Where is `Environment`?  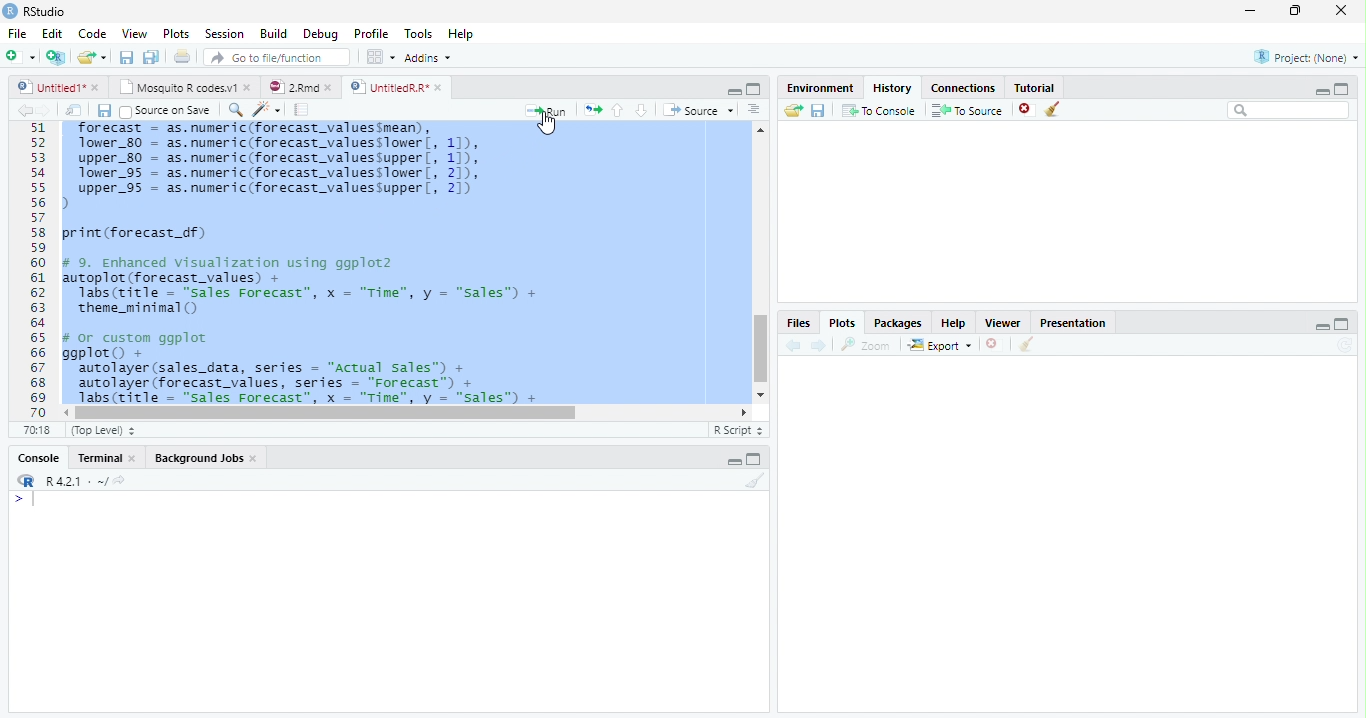 Environment is located at coordinates (822, 89).